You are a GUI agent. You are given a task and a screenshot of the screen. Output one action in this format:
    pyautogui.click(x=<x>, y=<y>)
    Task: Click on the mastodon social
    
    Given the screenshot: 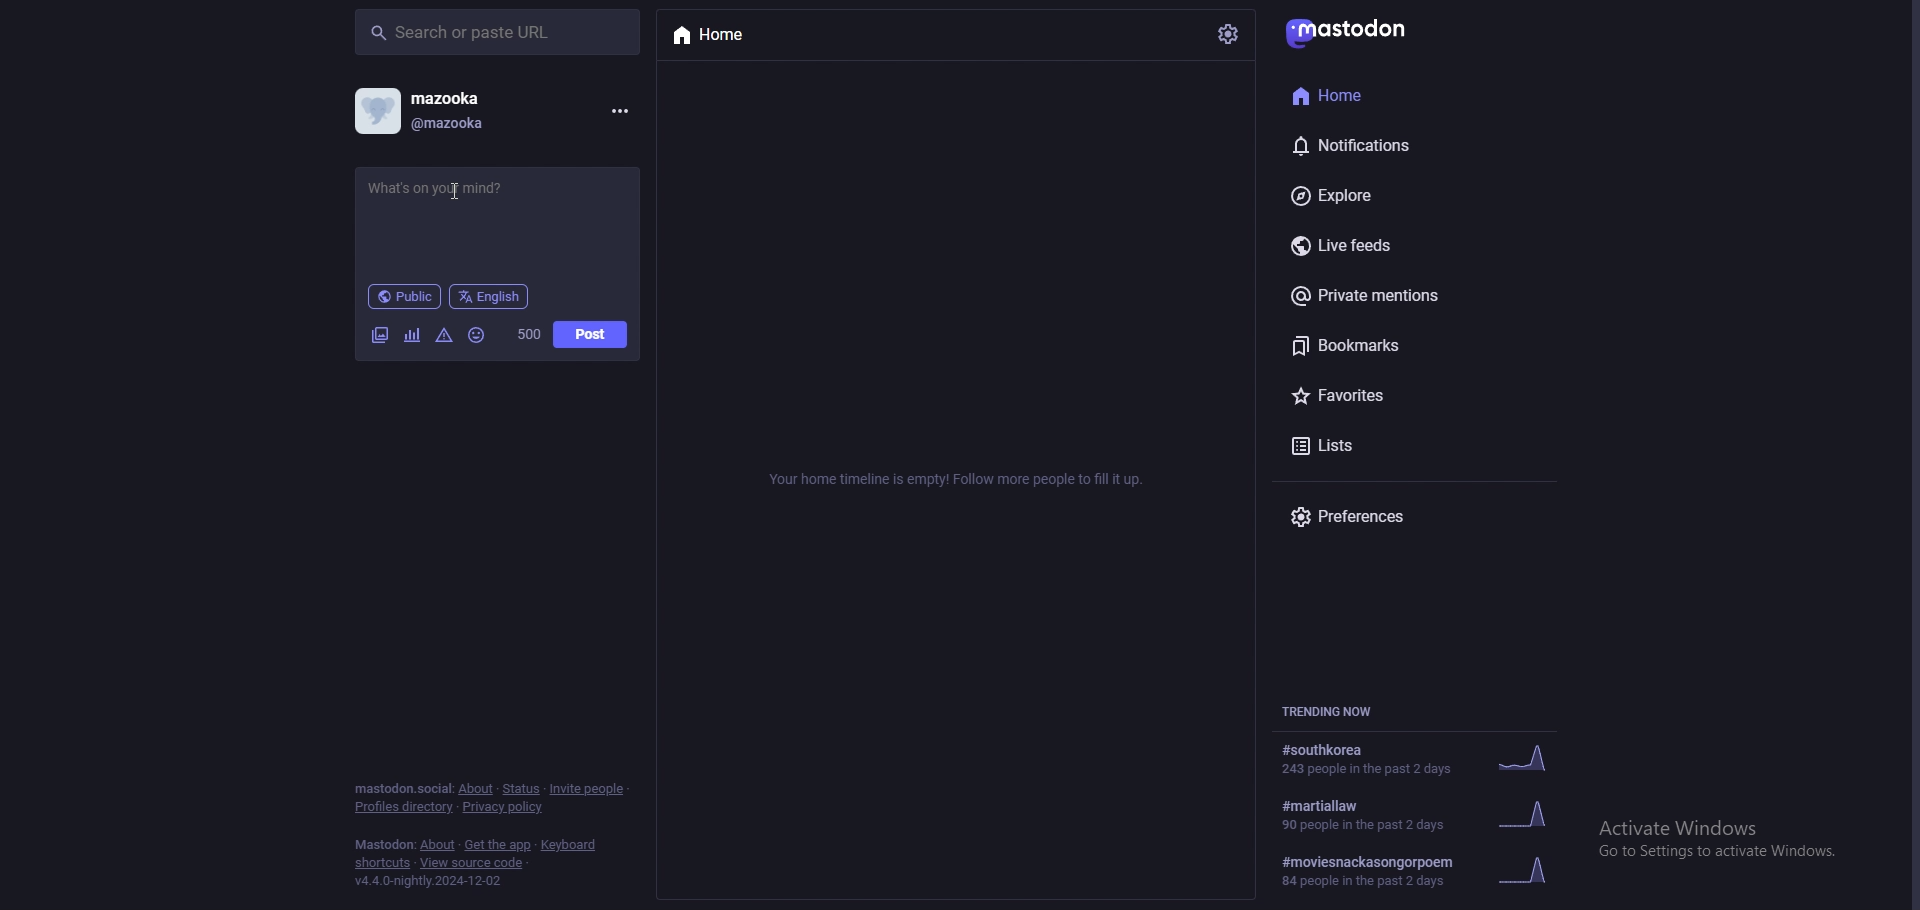 What is the action you would take?
    pyautogui.click(x=402, y=789)
    